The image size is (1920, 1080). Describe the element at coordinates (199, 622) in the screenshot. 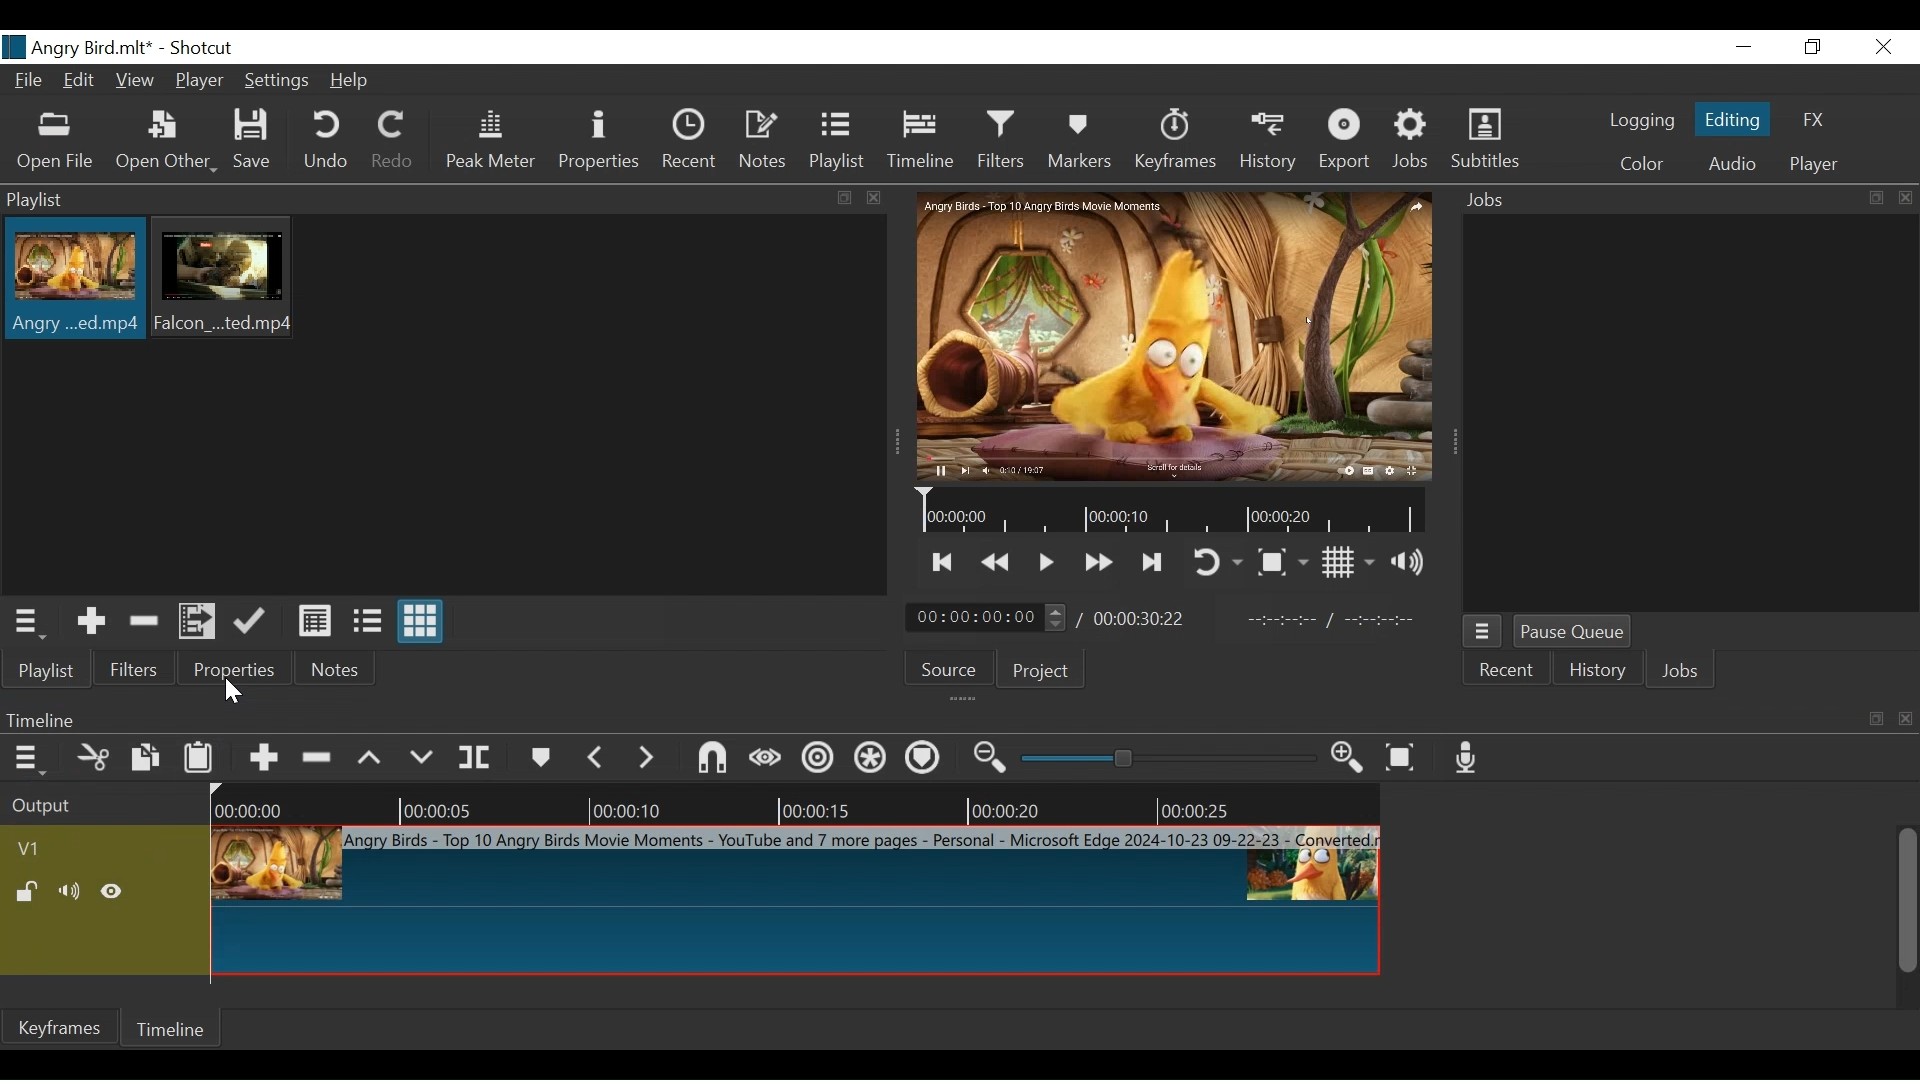

I see `Add files to the playlist` at that location.